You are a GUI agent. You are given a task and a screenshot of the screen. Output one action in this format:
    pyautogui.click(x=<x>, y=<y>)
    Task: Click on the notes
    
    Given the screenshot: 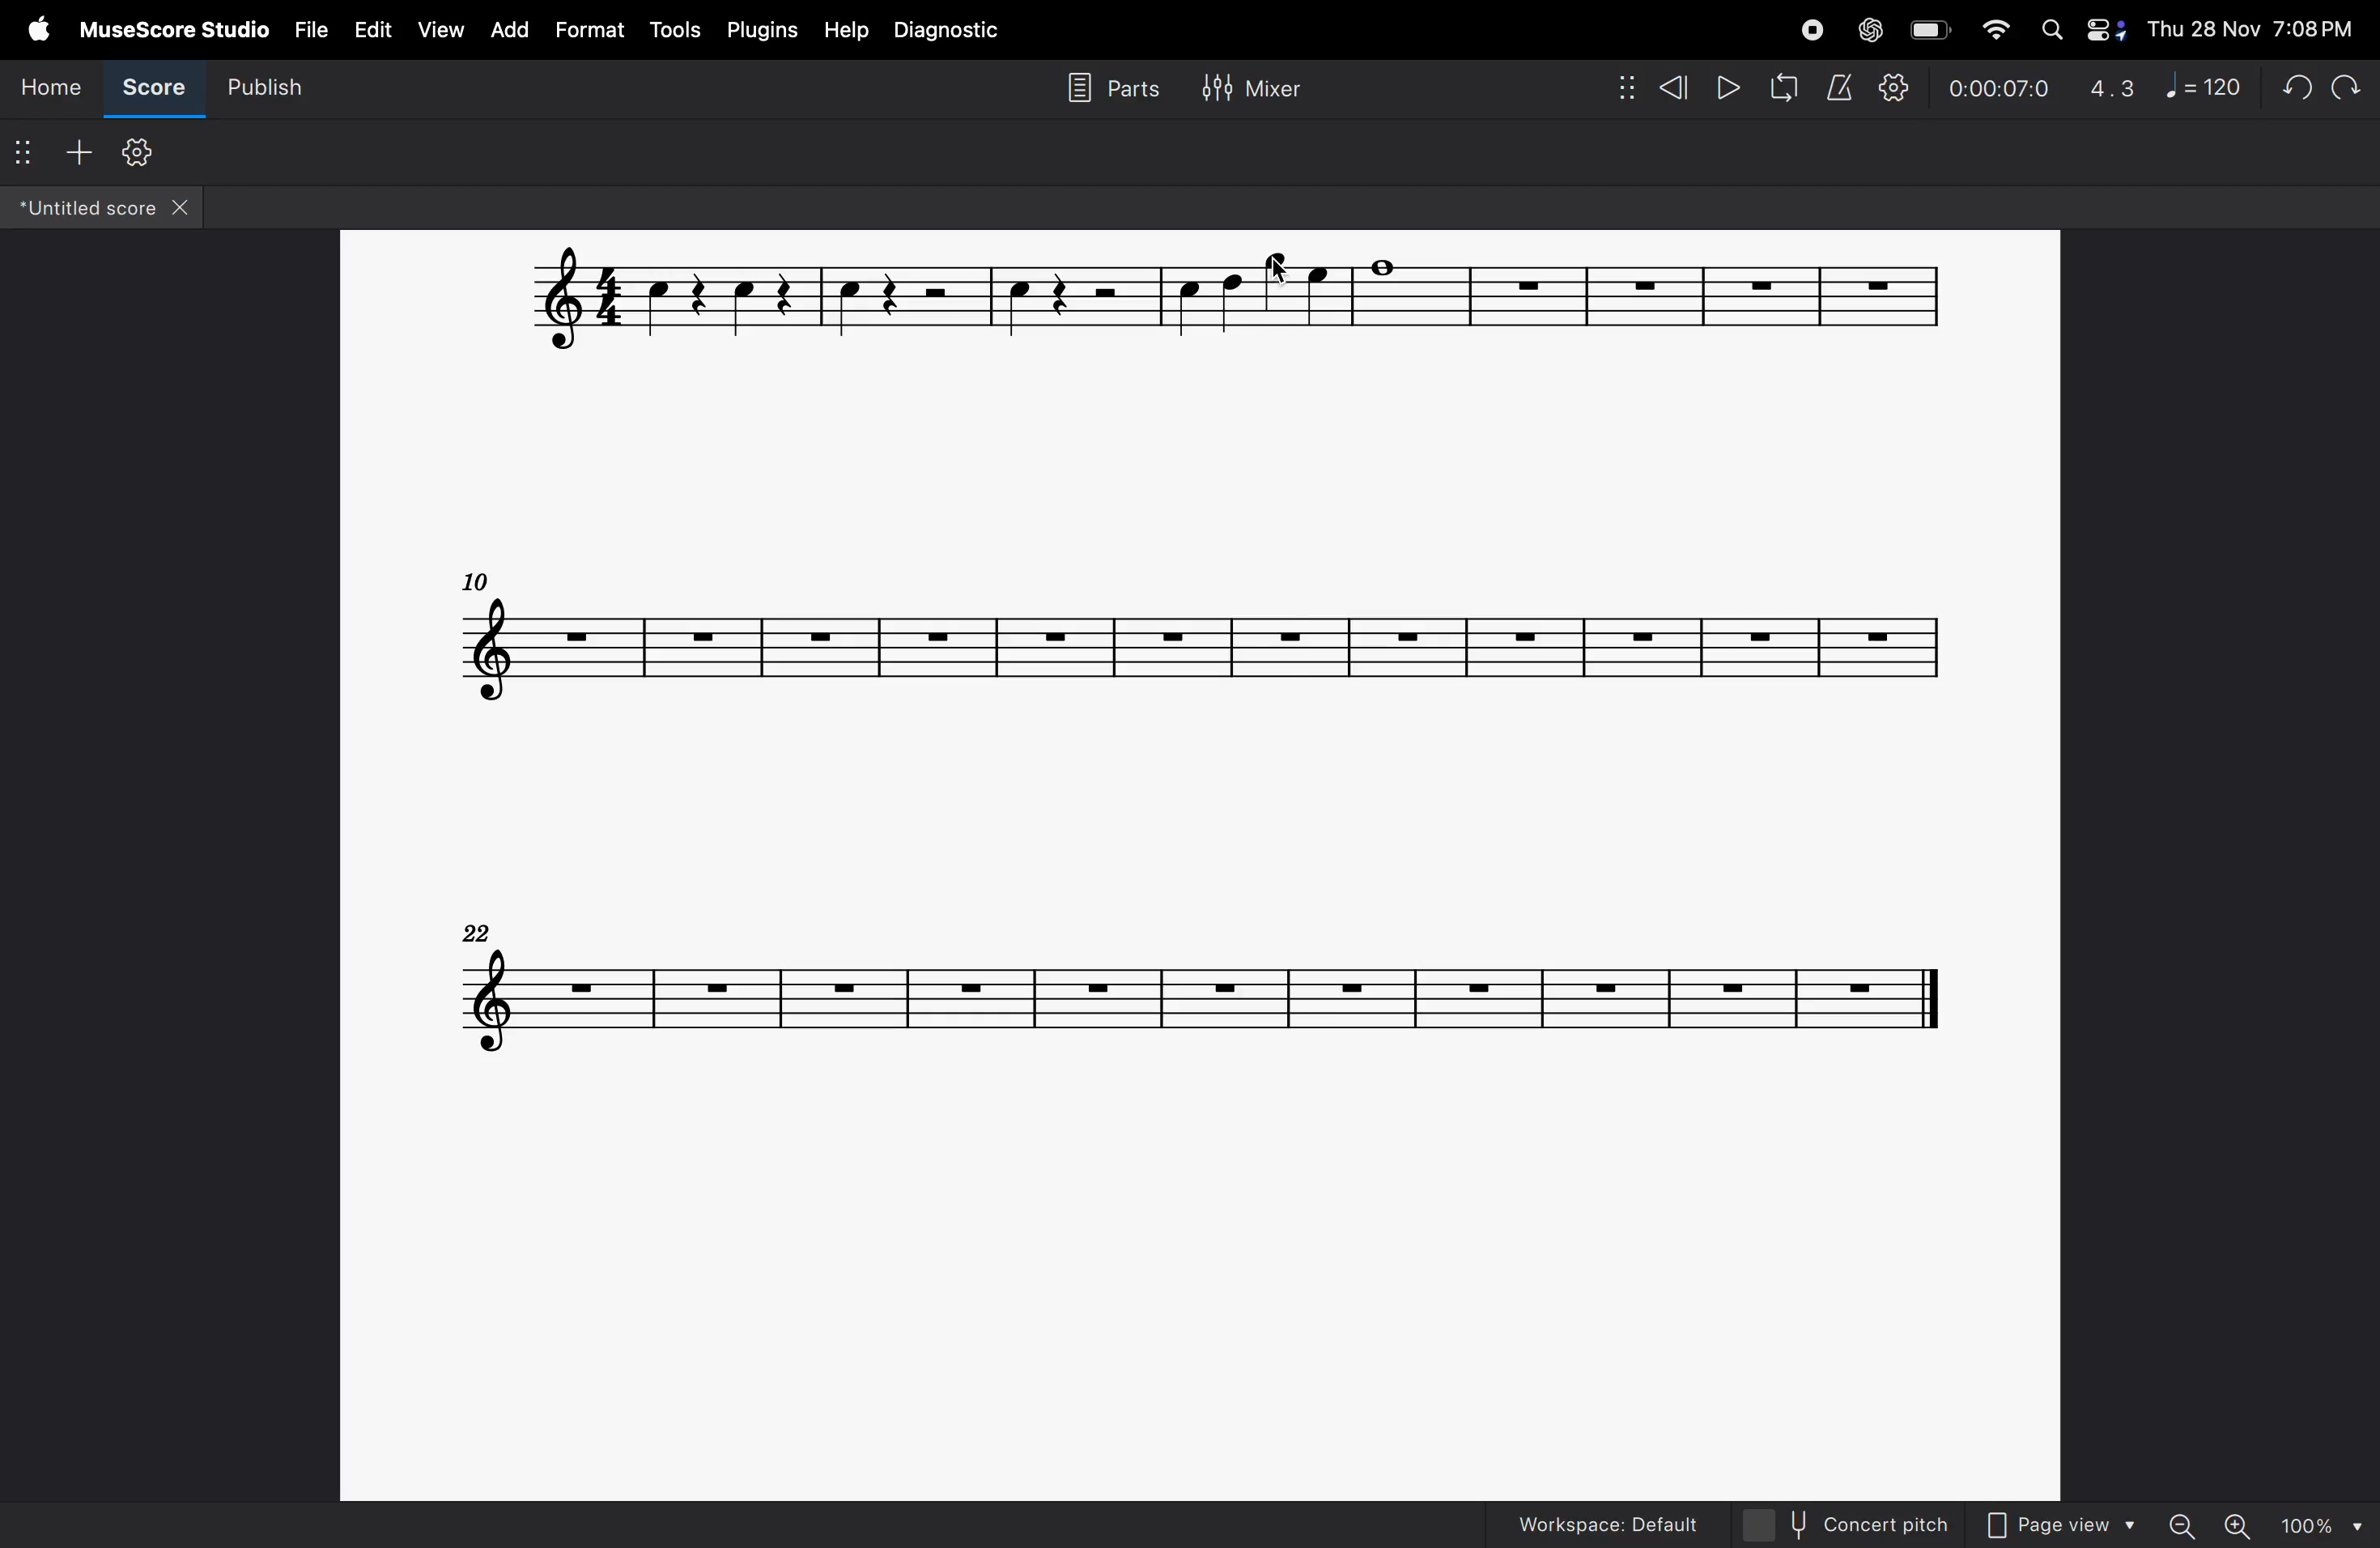 What is the action you would take?
    pyautogui.click(x=1243, y=296)
    